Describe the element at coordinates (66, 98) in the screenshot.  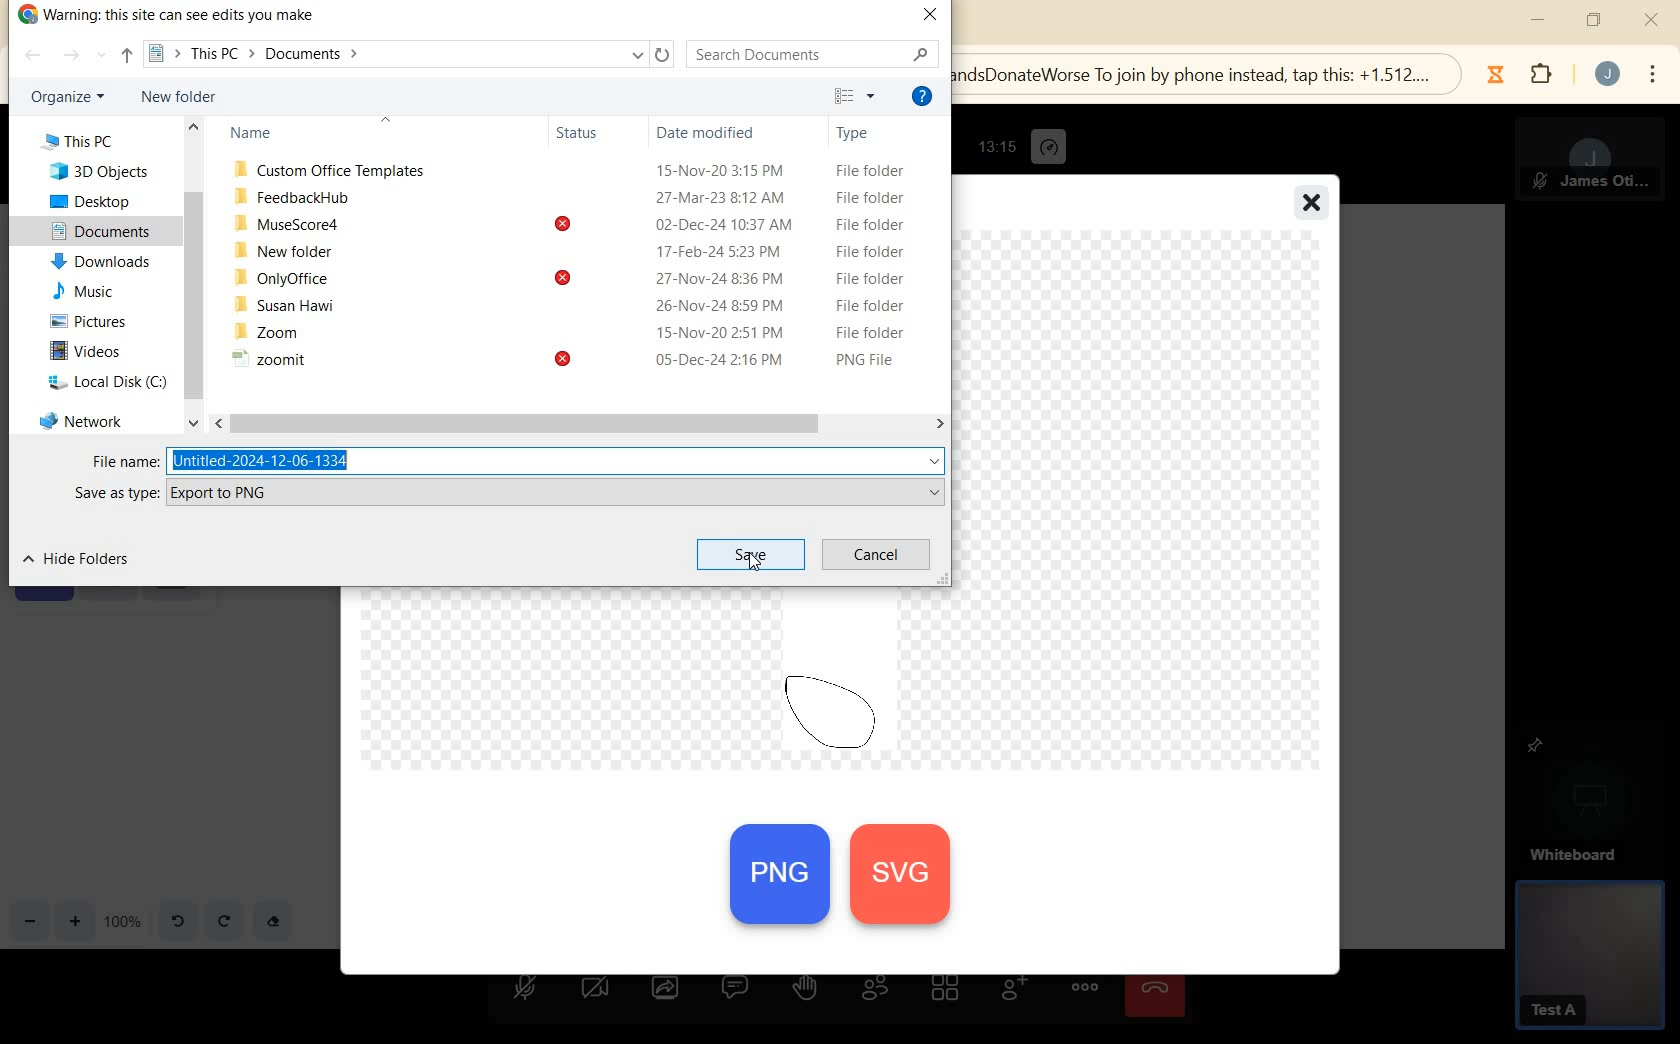
I see `ORGANIZE` at that location.